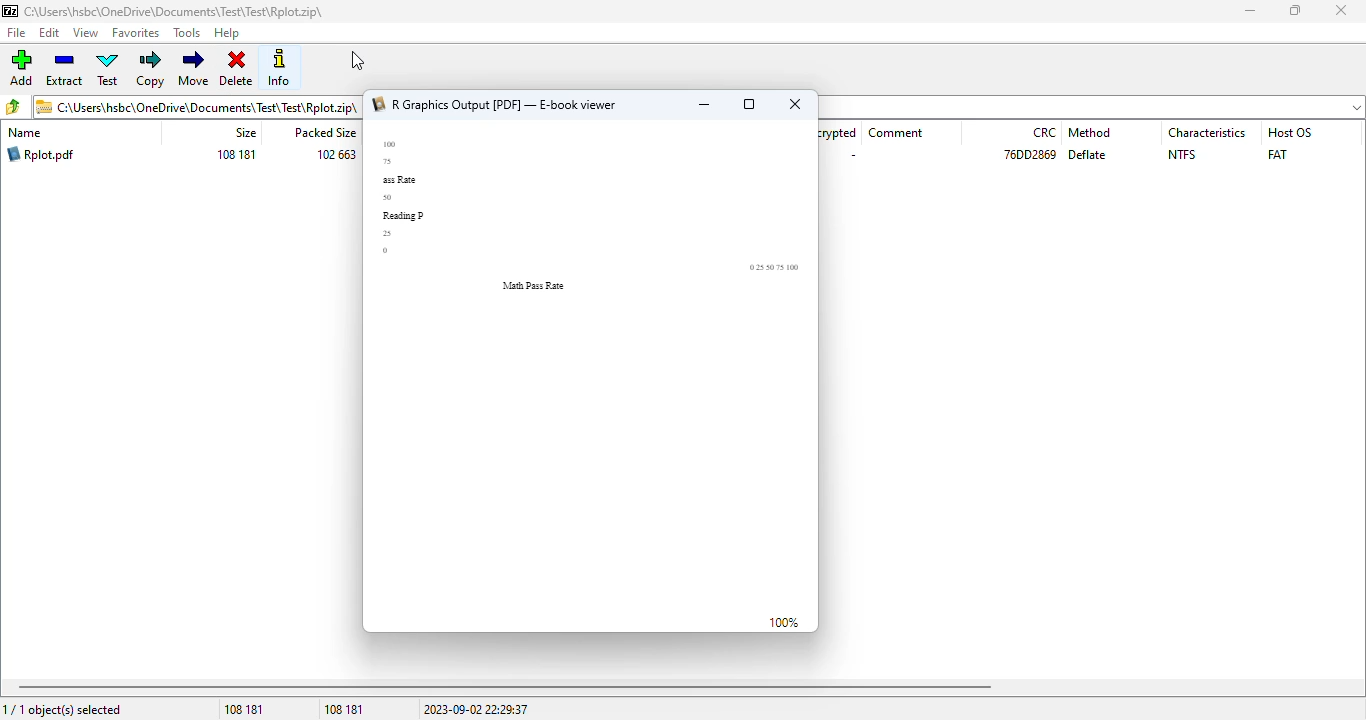 Image resolution: width=1366 pixels, height=720 pixels. Describe the element at coordinates (1091, 133) in the screenshot. I see `method` at that location.